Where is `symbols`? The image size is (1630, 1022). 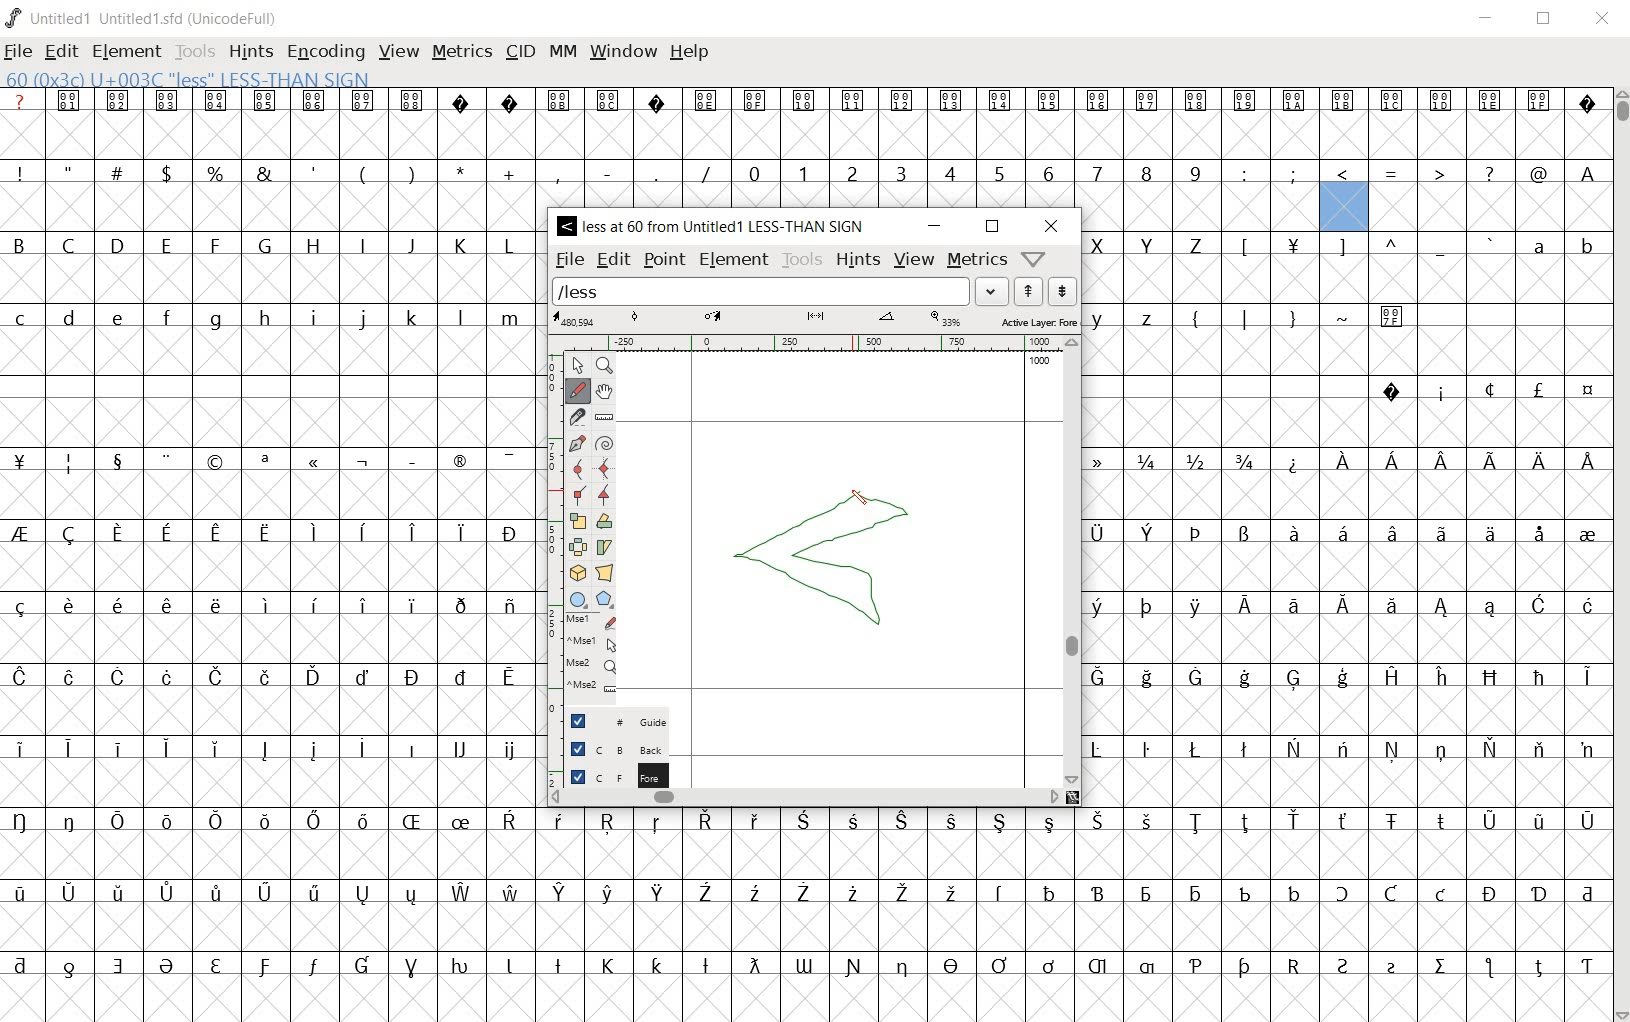
symbols is located at coordinates (1296, 316).